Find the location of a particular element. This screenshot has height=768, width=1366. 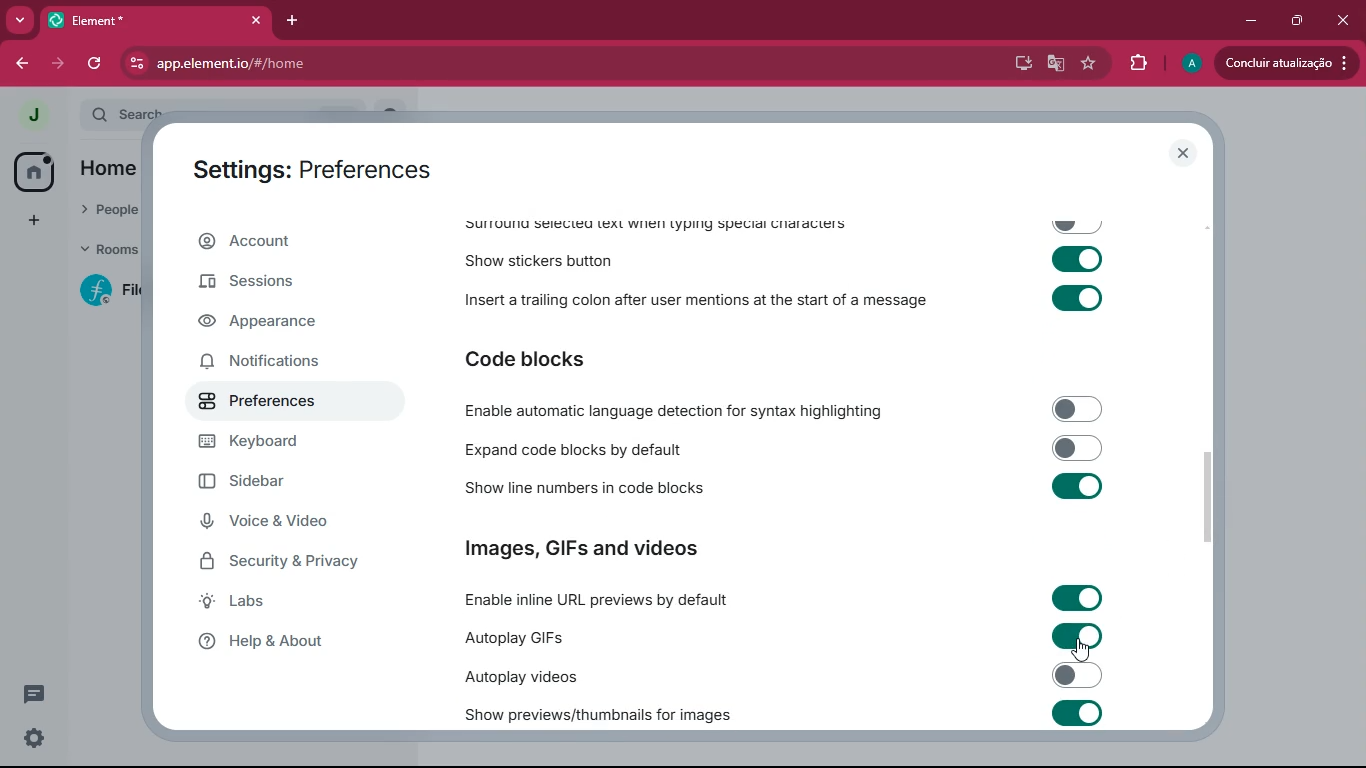

code blocks  is located at coordinates (537, 357).